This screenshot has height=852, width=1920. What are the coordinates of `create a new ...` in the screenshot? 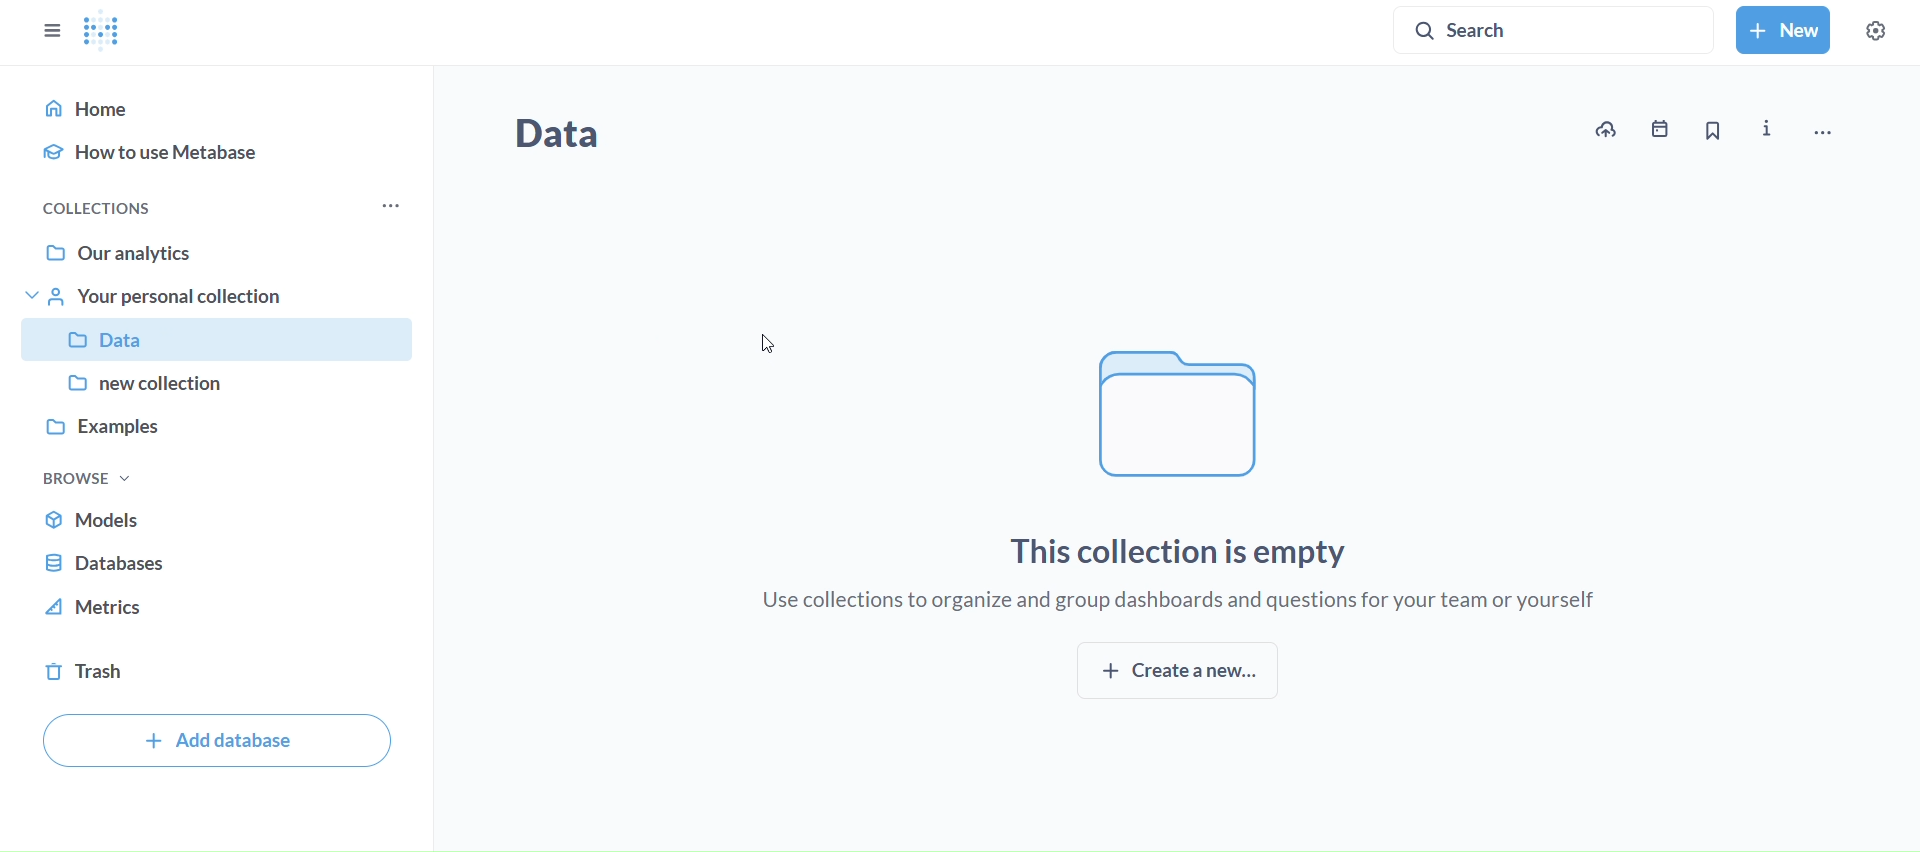 It's located at (1178, 670).